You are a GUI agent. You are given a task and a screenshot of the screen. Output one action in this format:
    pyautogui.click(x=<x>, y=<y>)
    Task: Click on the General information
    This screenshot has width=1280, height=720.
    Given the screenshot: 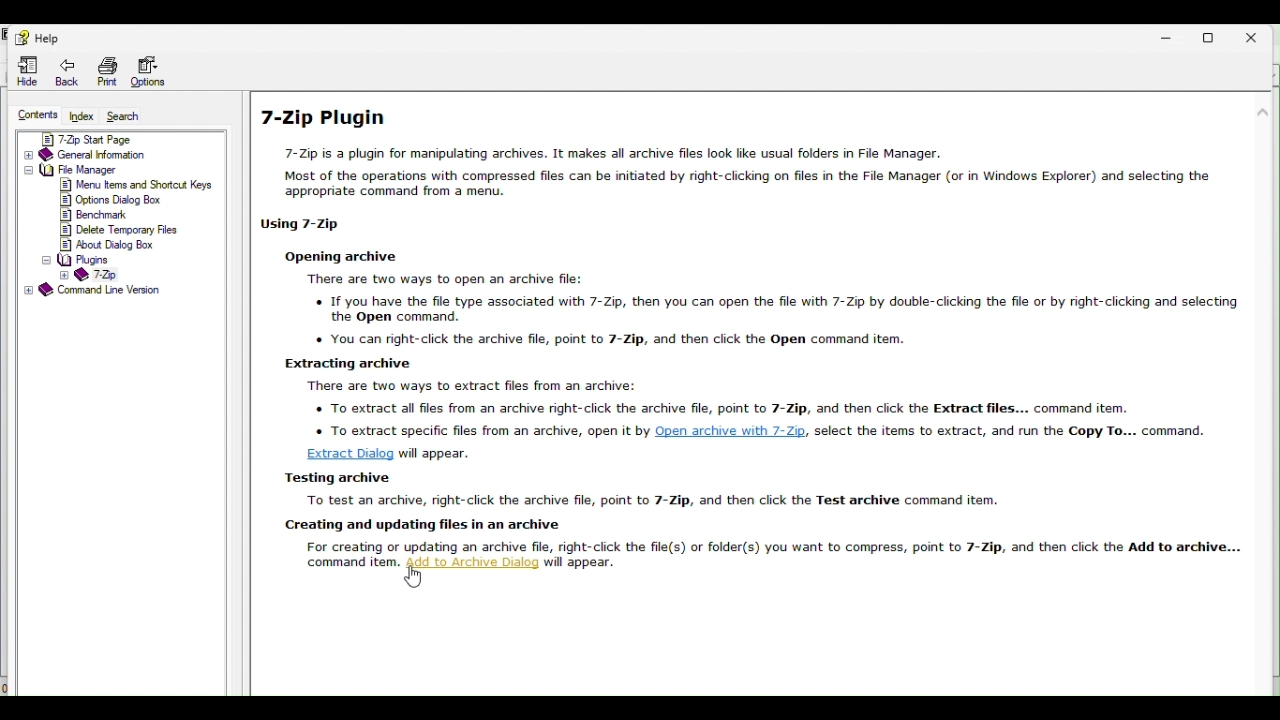 What is the action you would take?
    pyautogui.click(x=119, y=155)
    